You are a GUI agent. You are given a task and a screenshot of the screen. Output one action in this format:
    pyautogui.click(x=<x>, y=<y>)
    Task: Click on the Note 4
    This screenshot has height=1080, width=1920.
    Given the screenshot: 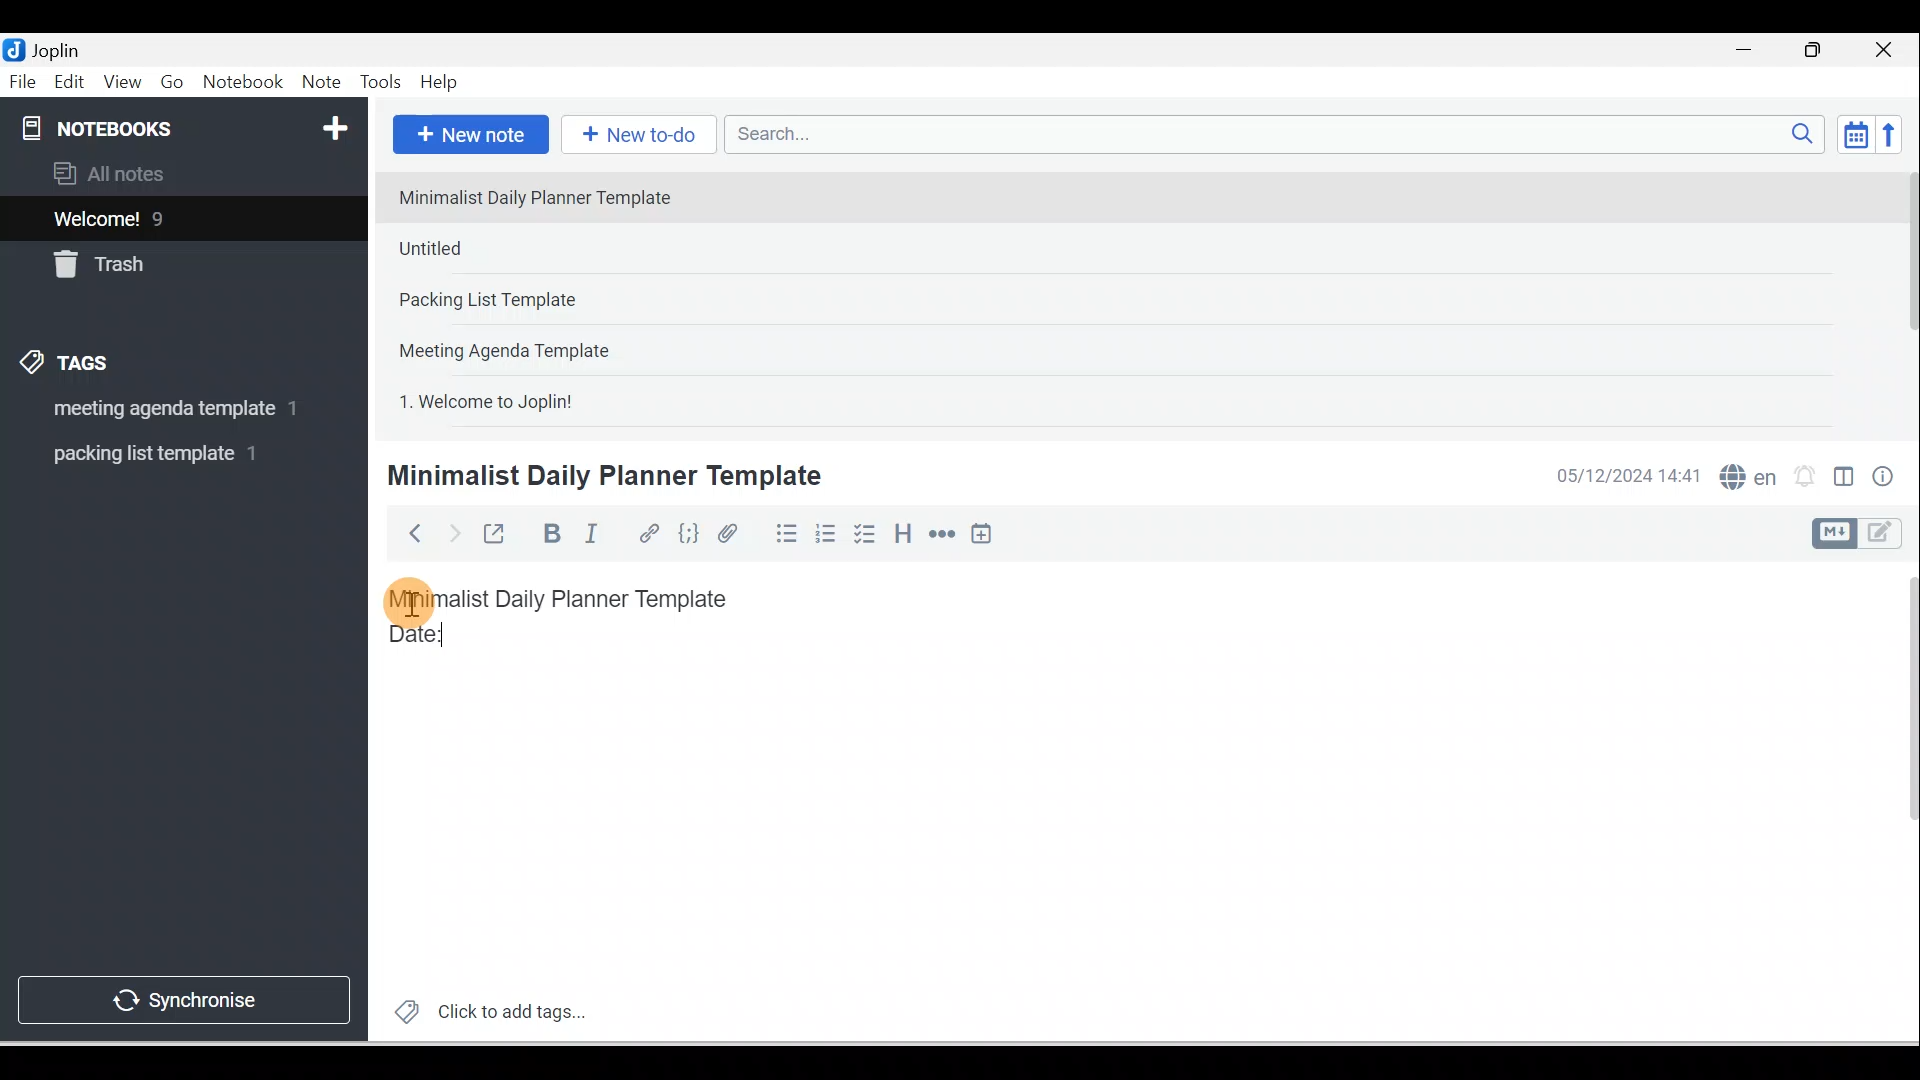 What is the action you would take?
    pyautogui.click(x=532, y=346)
    